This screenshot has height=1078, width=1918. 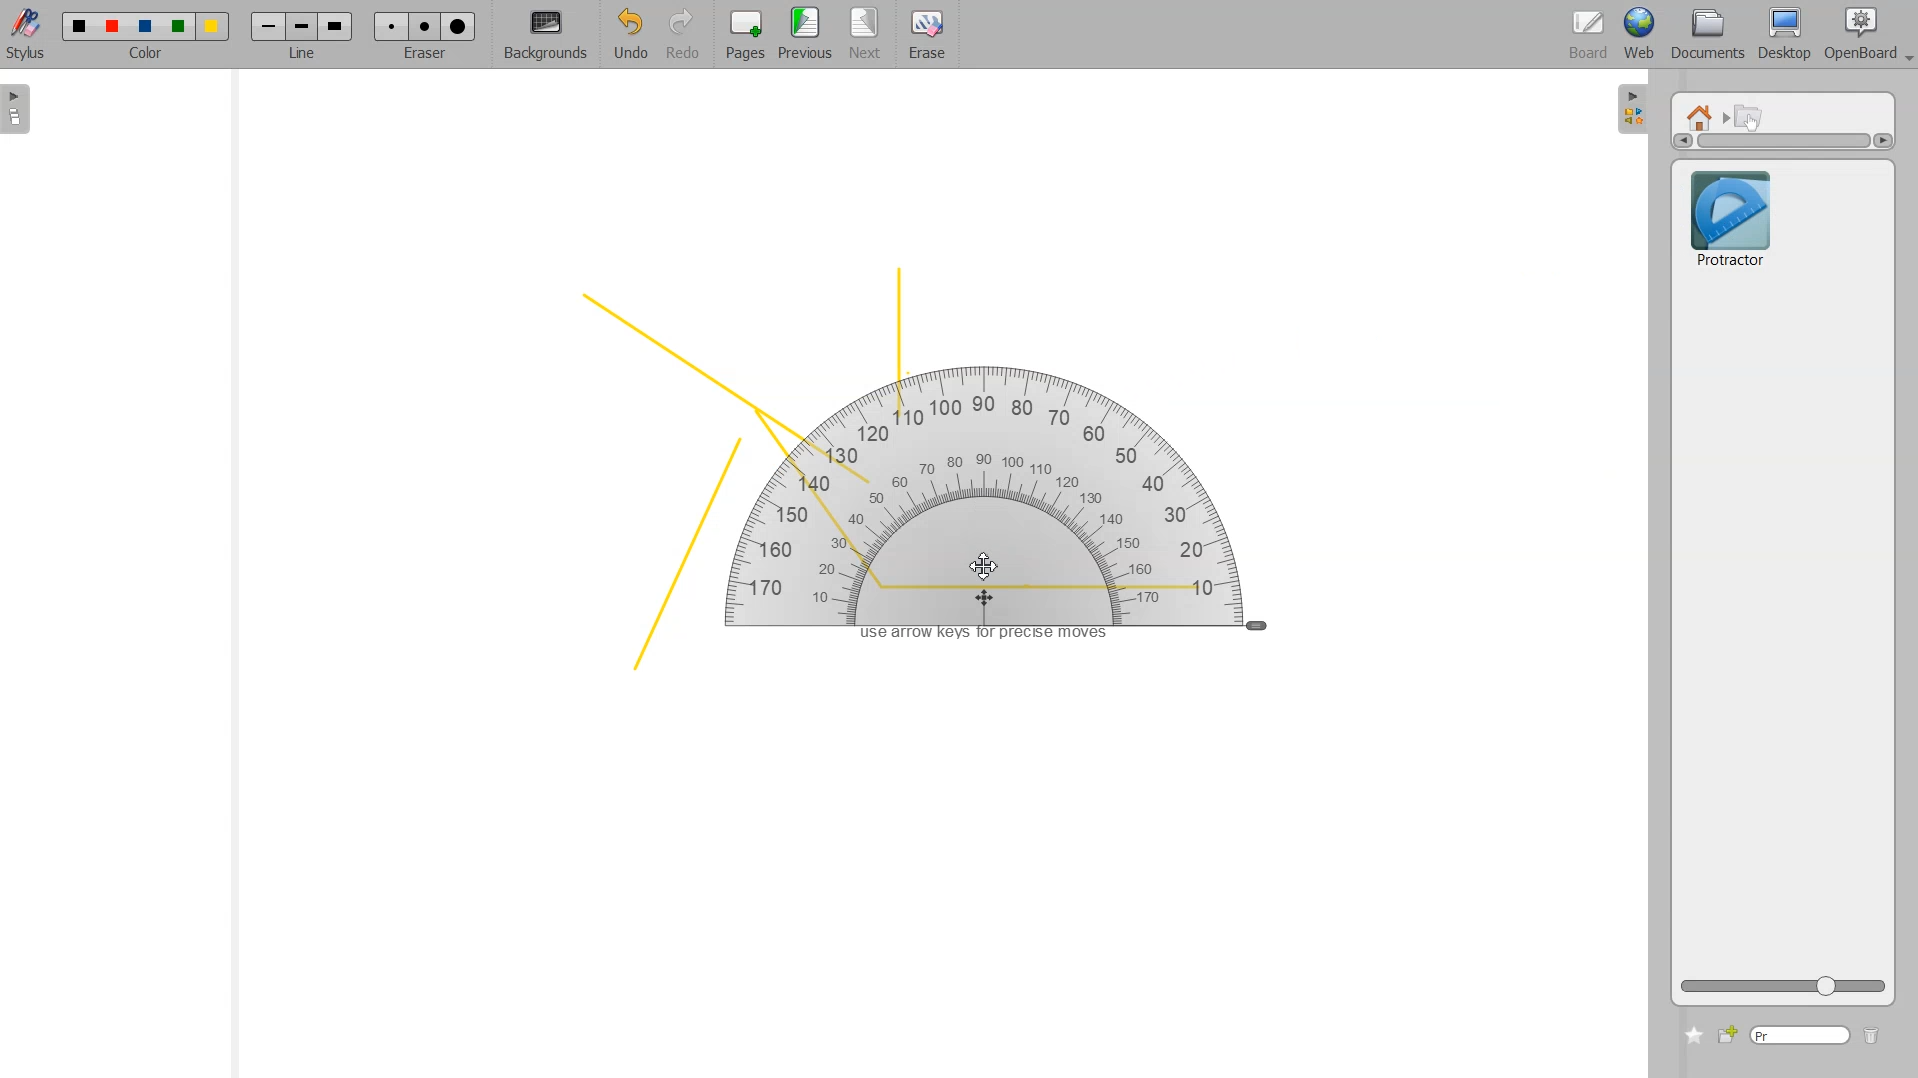 I want to click on Previous, so click(x=808, y=35).